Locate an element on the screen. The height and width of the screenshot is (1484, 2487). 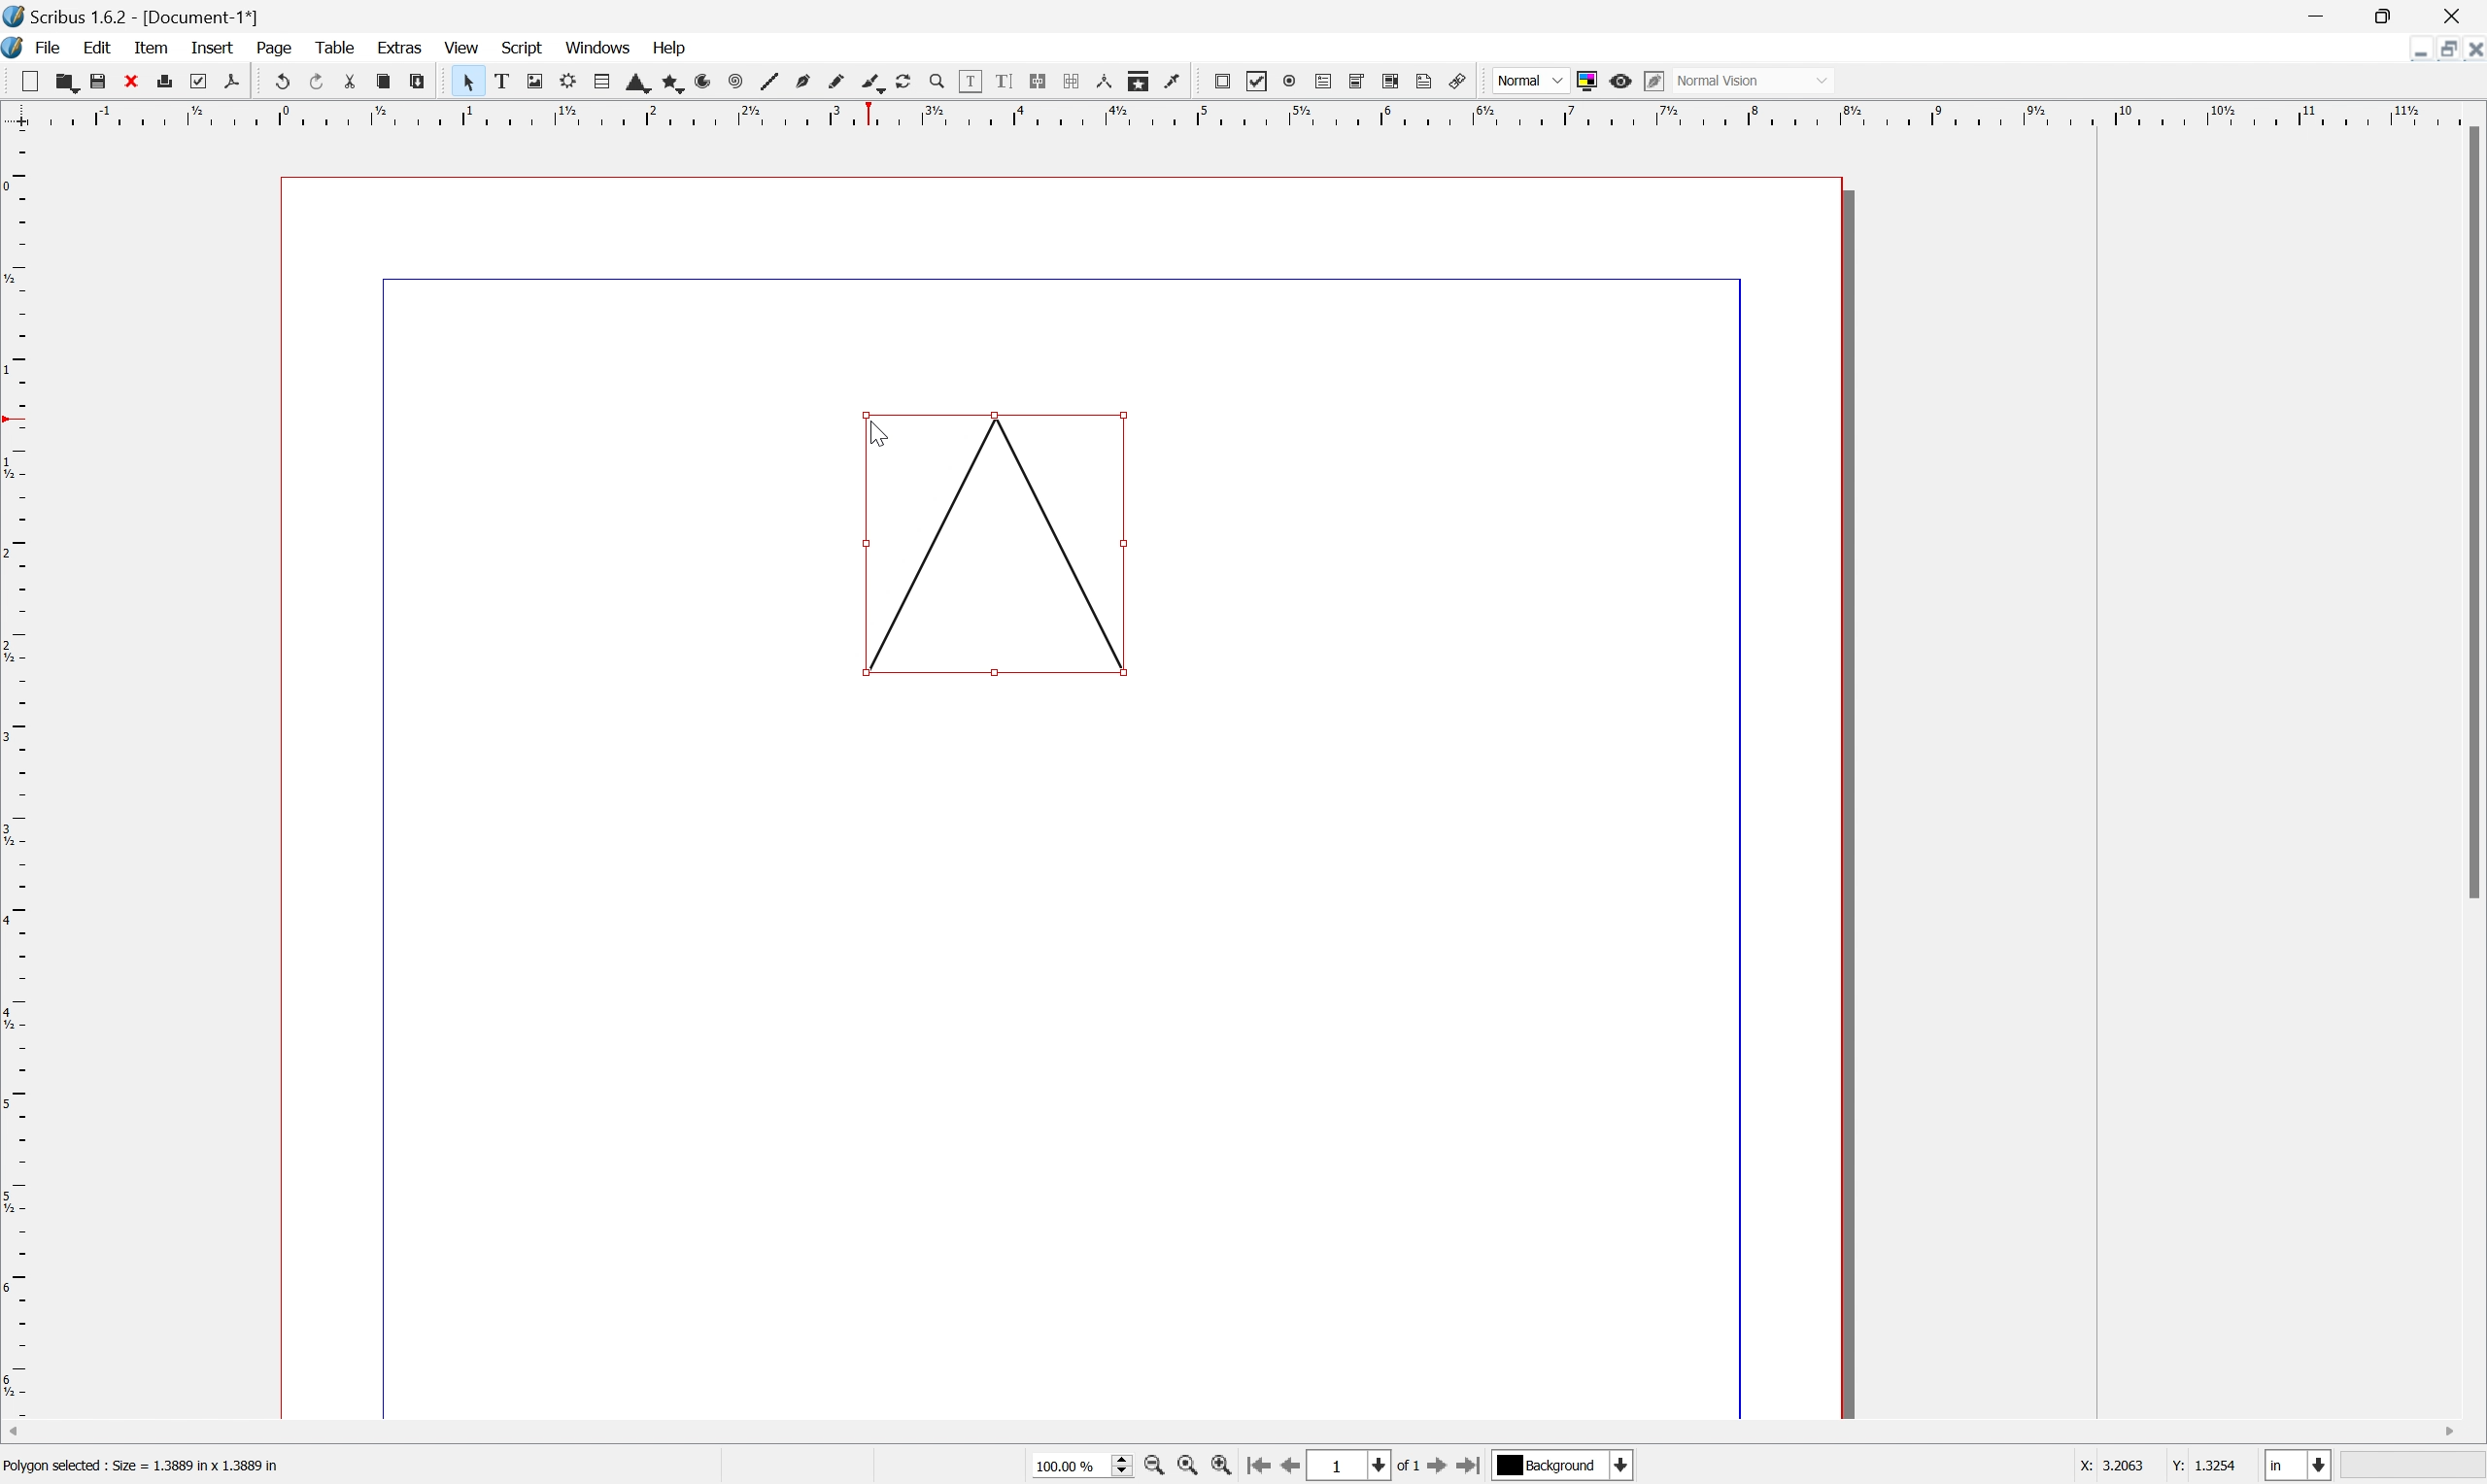
Go to next page is located at coordinates (1438, 1467).